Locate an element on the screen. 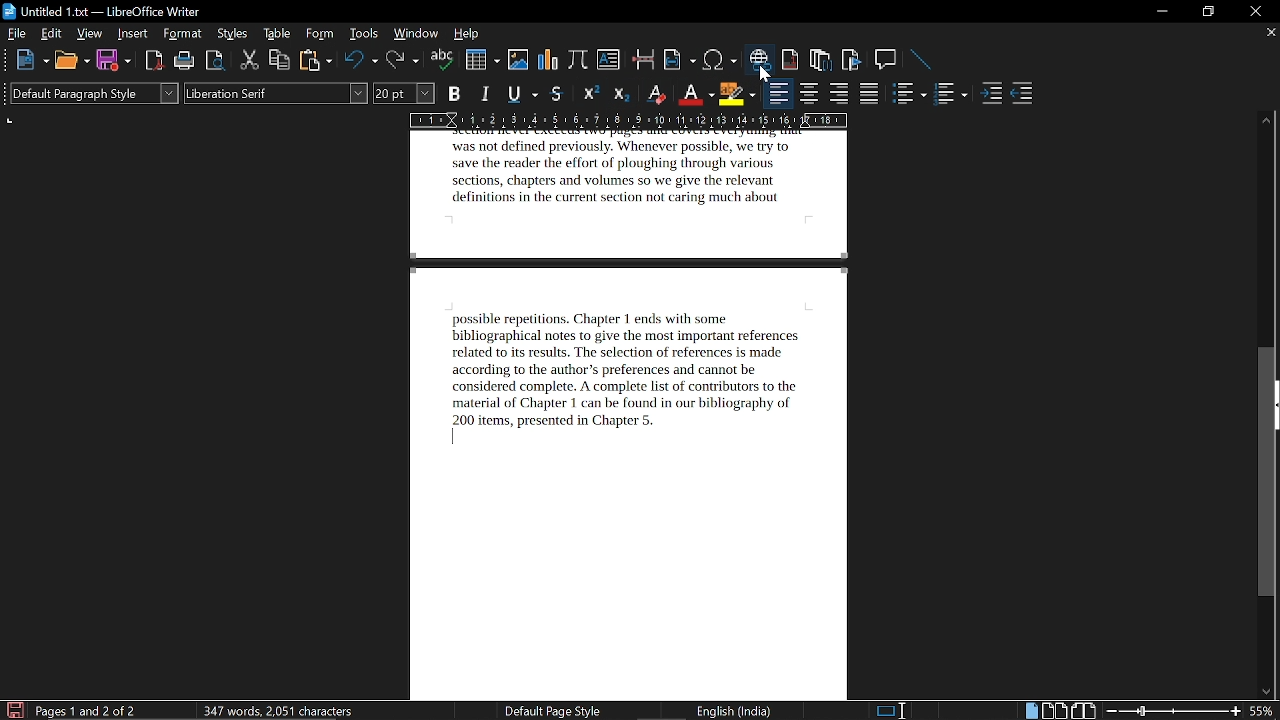  close is located at coordinates (1252, 11).